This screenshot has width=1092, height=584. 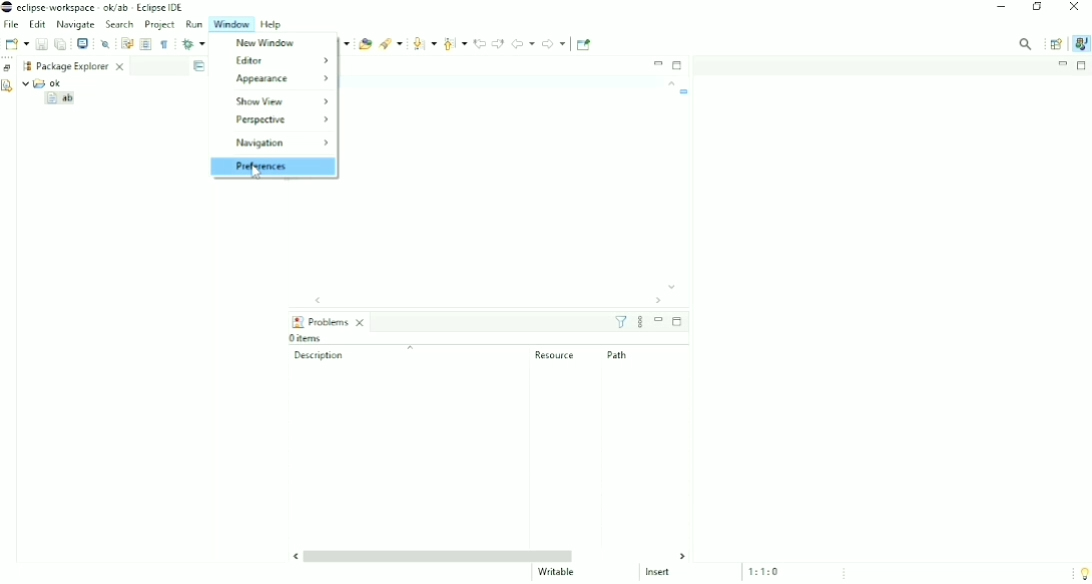 I want to click on Declaration, so click(x=8, y=88).